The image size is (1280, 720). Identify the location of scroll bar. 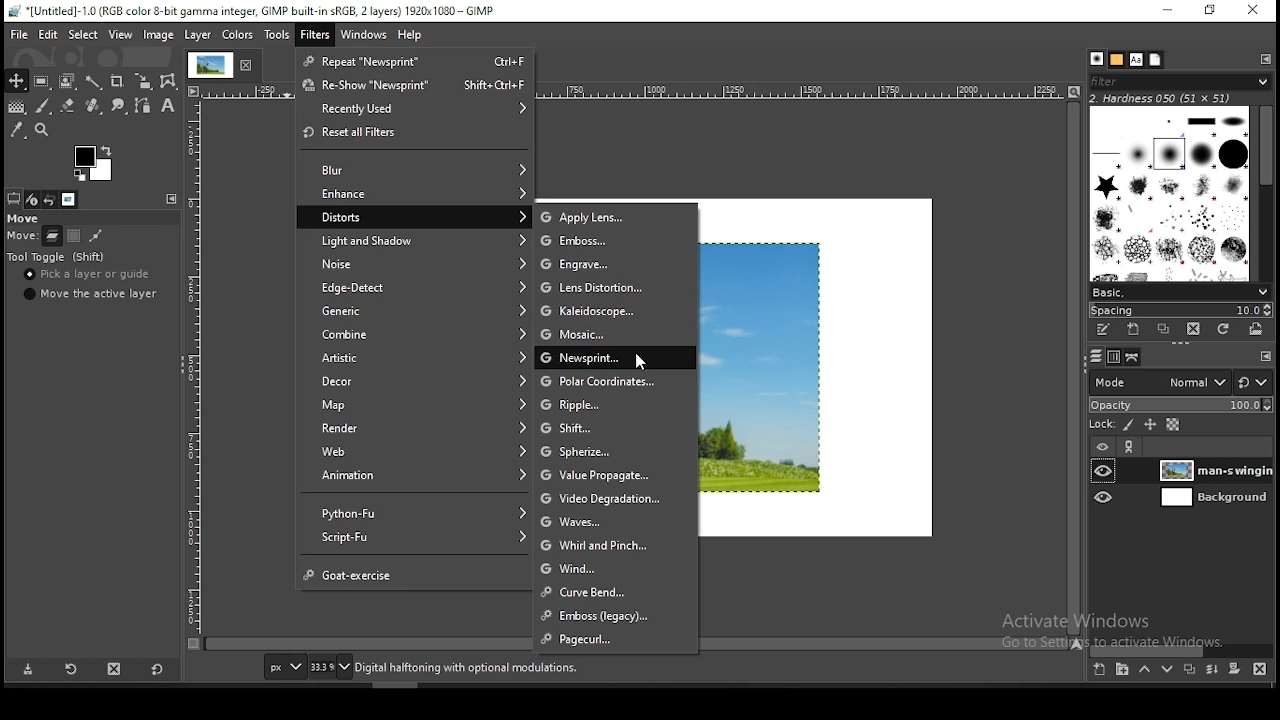
(1261, 193).